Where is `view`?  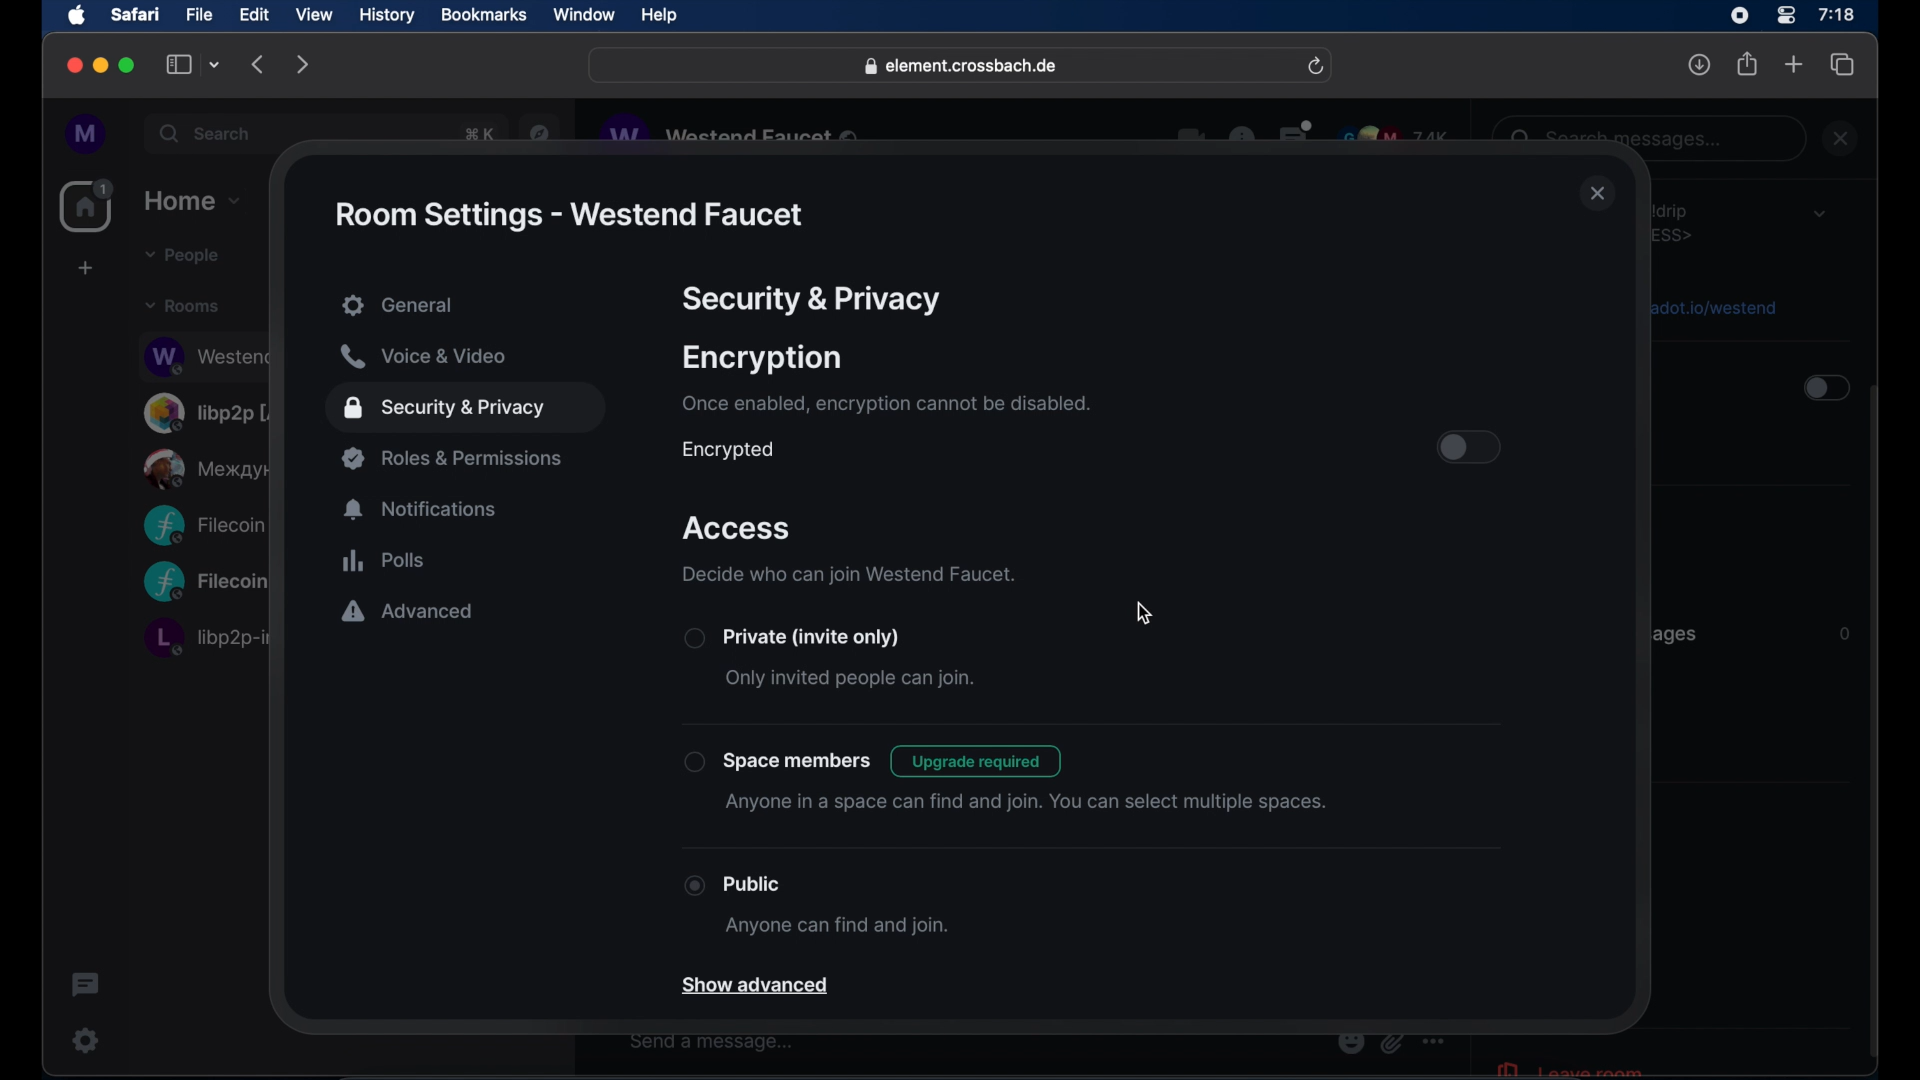 view is located at coordinates (313, 15).